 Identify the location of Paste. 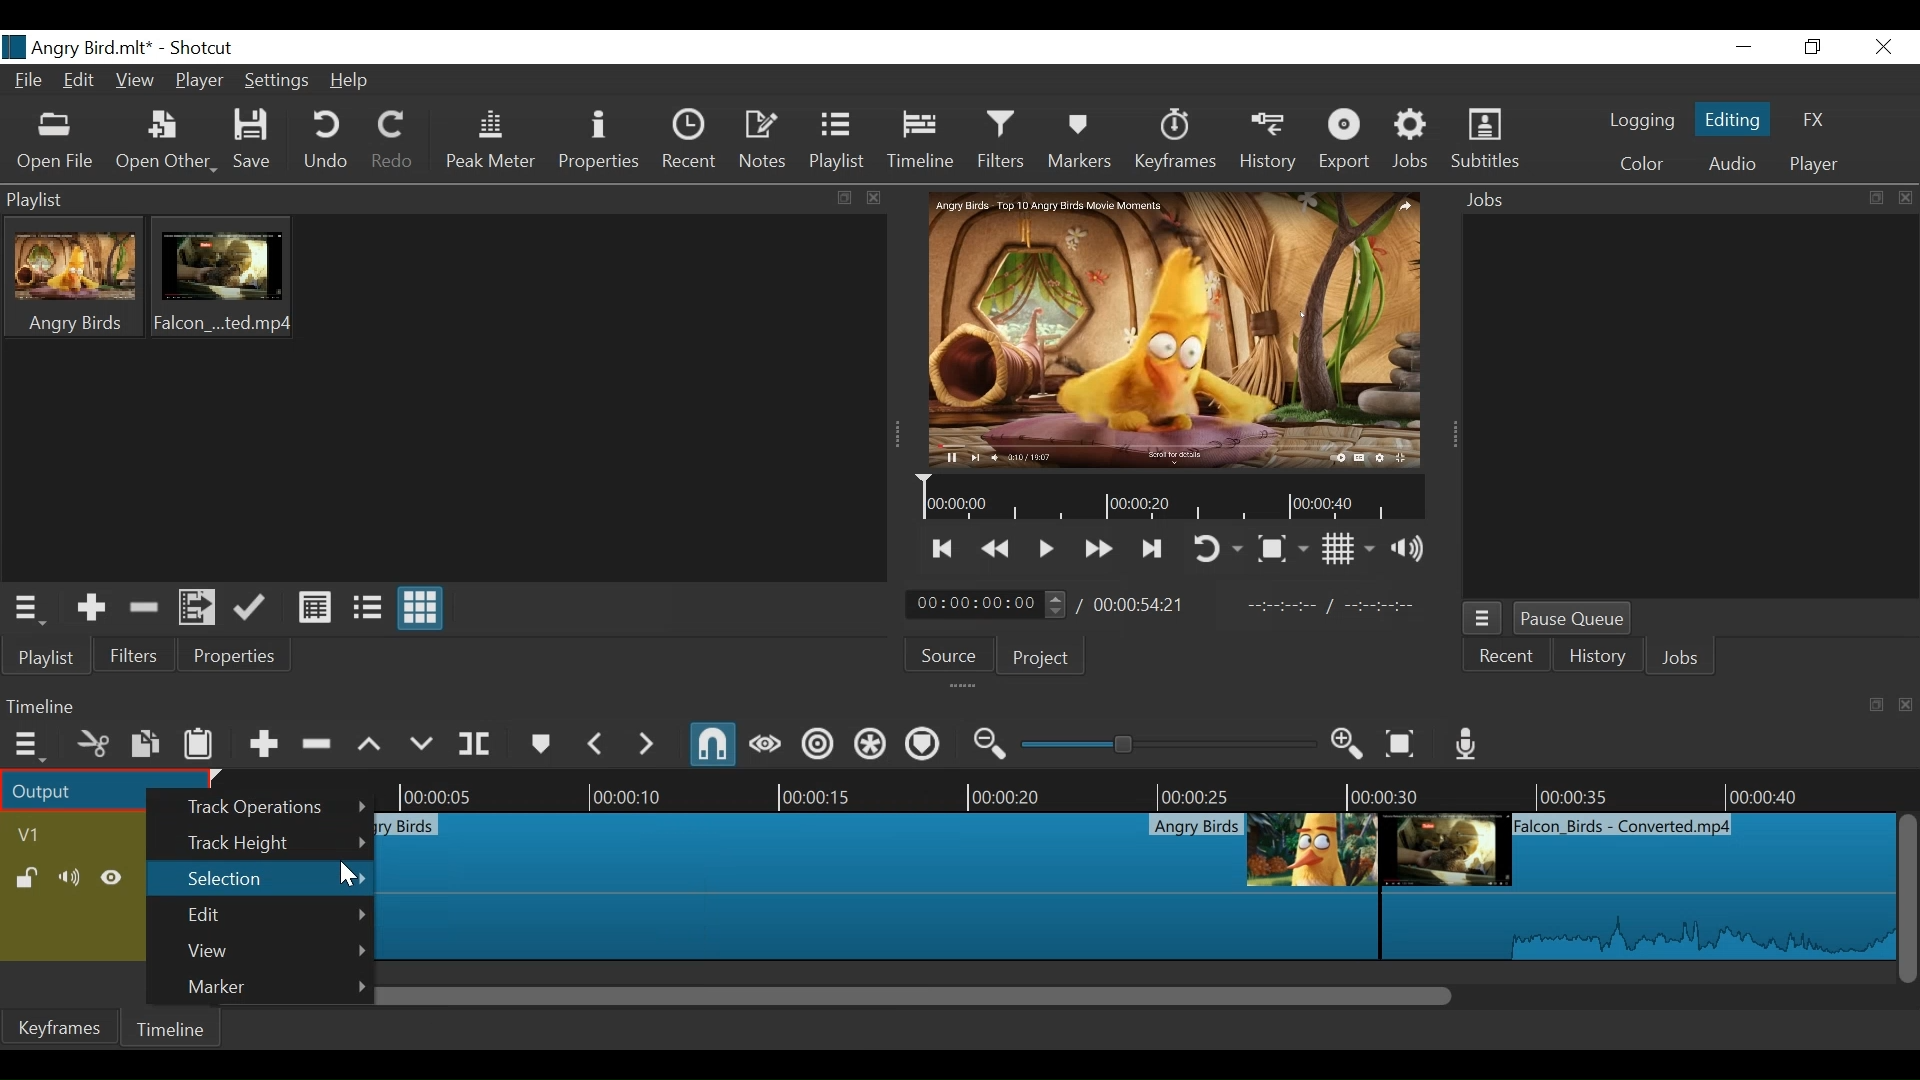
(199, 743).